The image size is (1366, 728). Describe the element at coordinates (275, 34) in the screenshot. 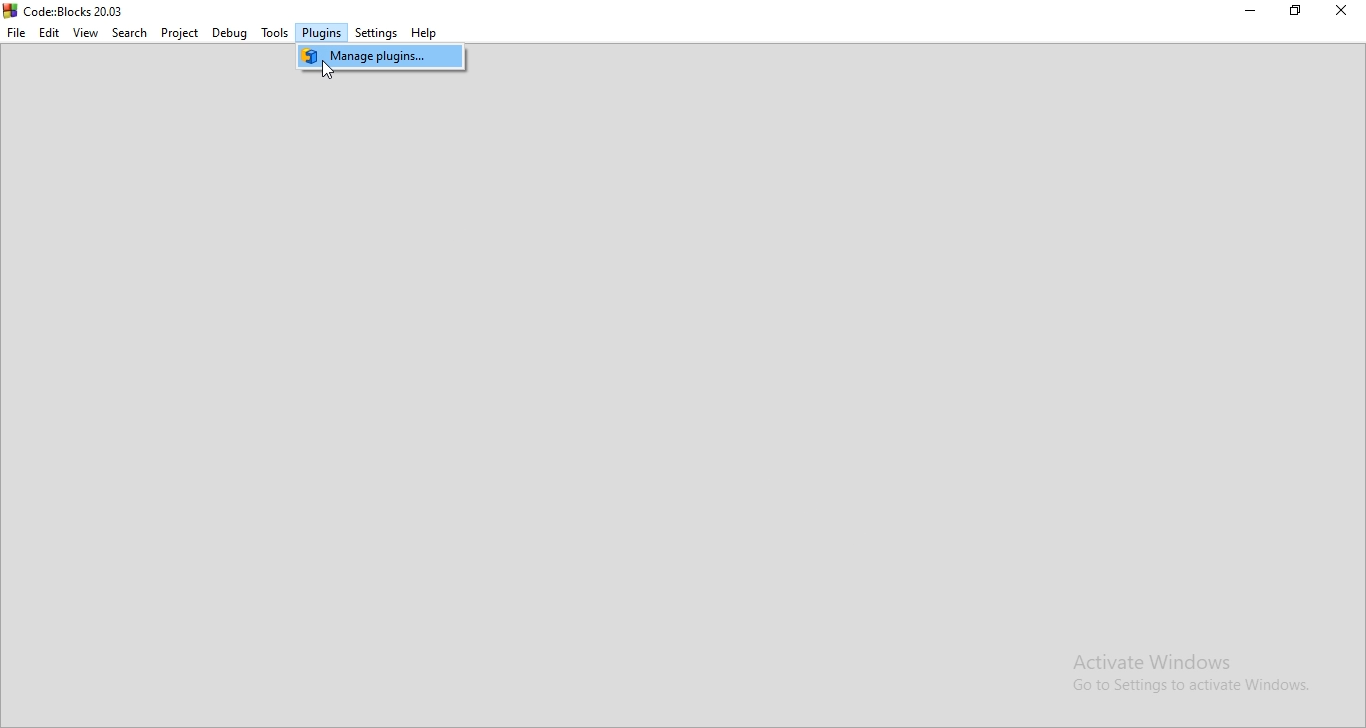

I see `Tools` at that location.